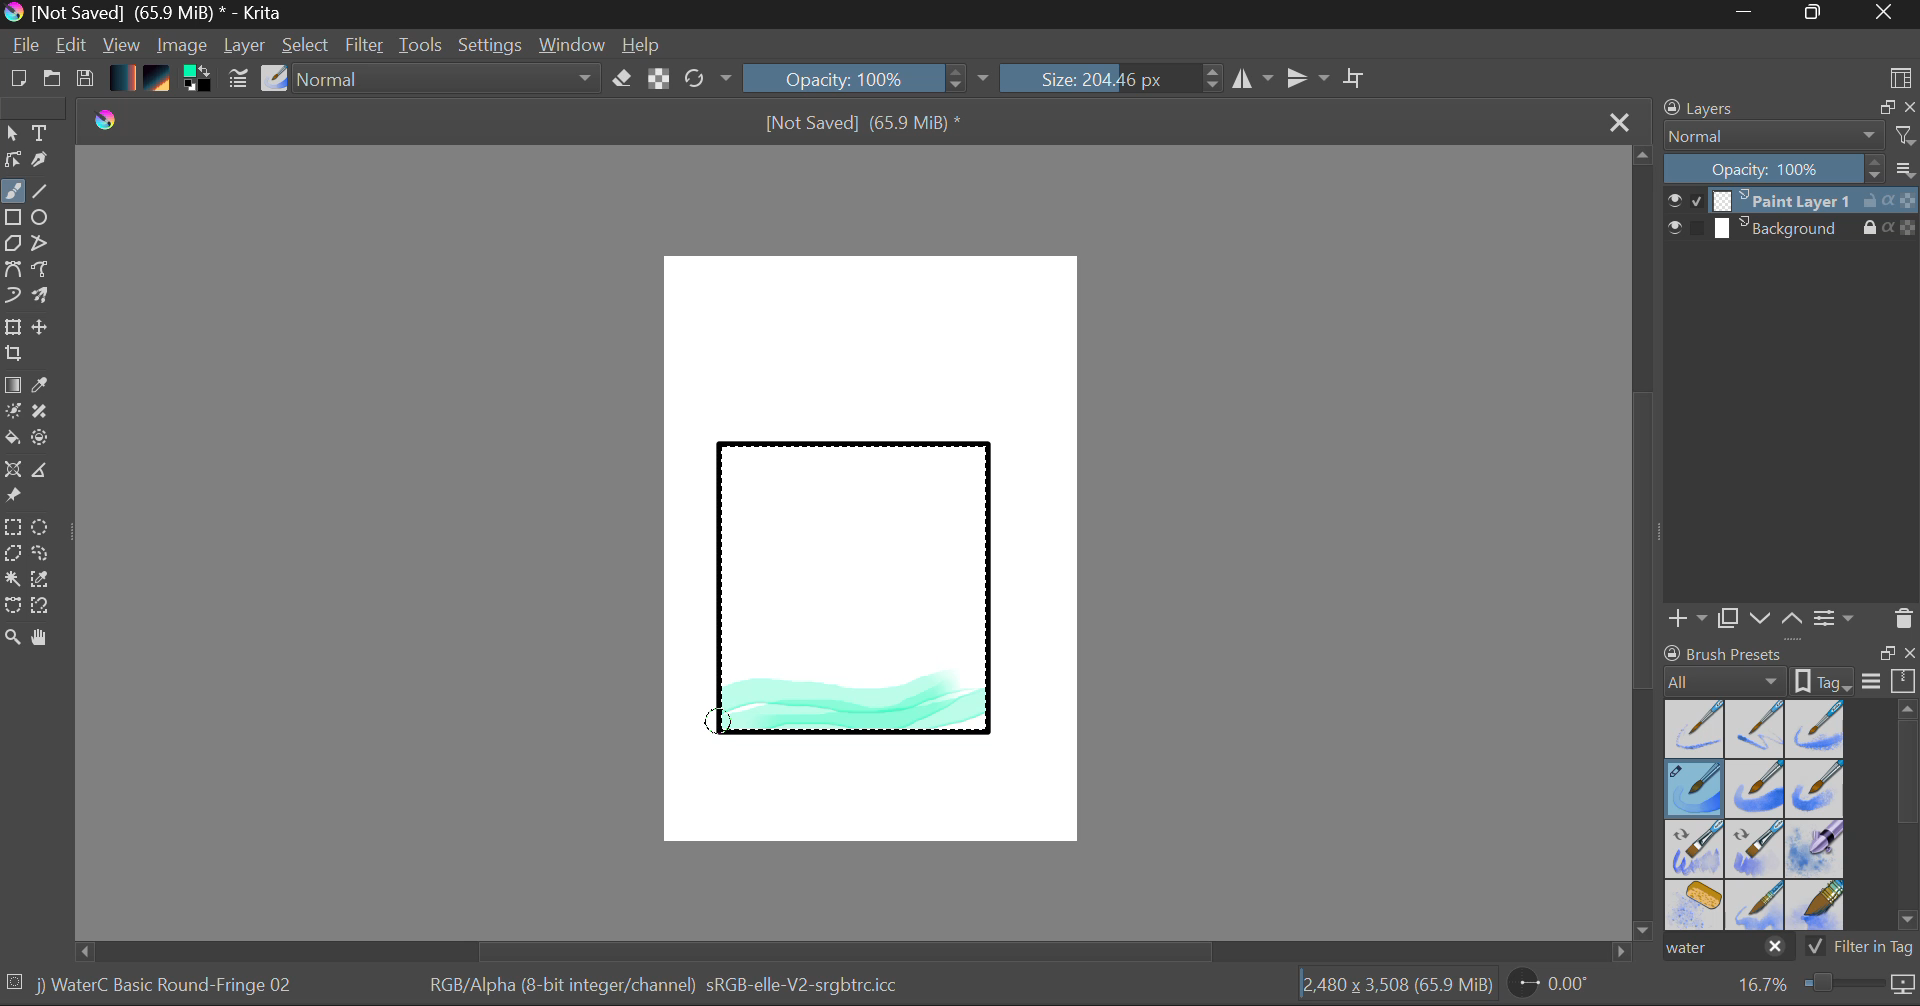  Describe the element at coordinates (1900, 76) in the screenshot. I see `Choose Workspace` at that location.